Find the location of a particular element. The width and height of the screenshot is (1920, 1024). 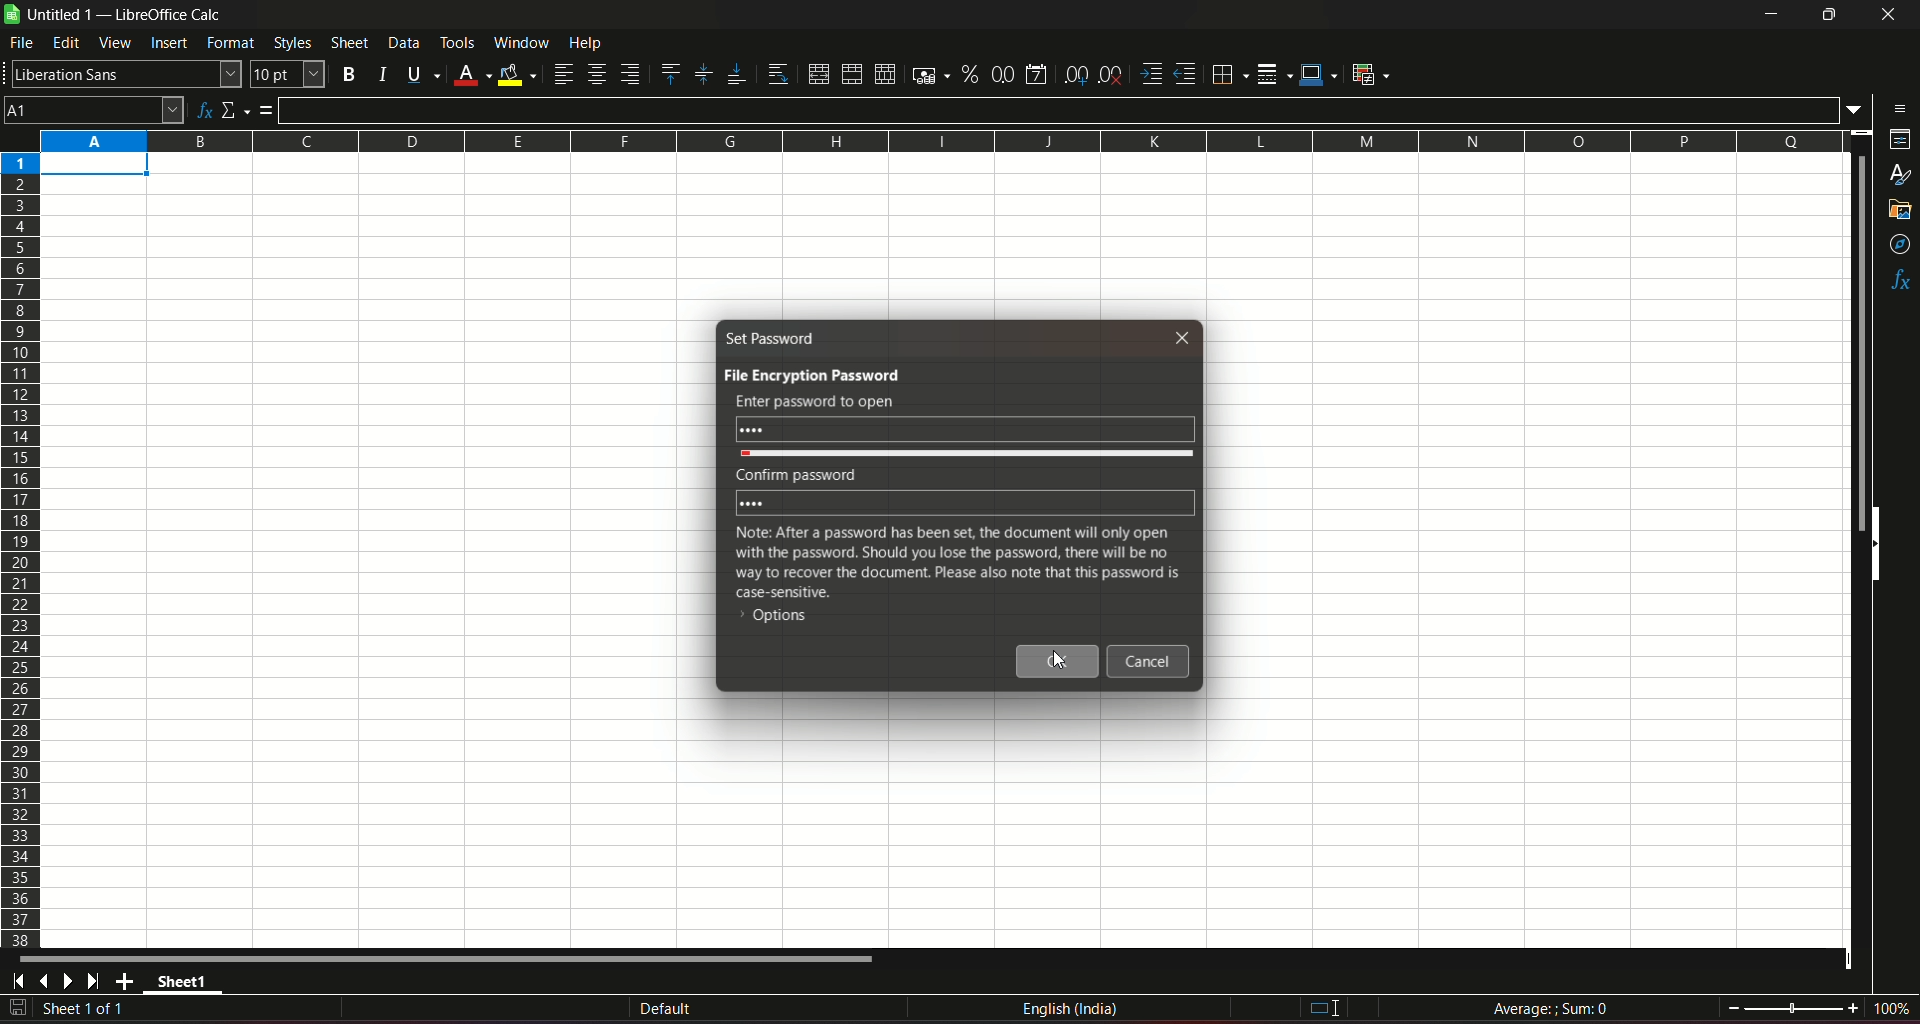

view is located at coordinates (115, 43).